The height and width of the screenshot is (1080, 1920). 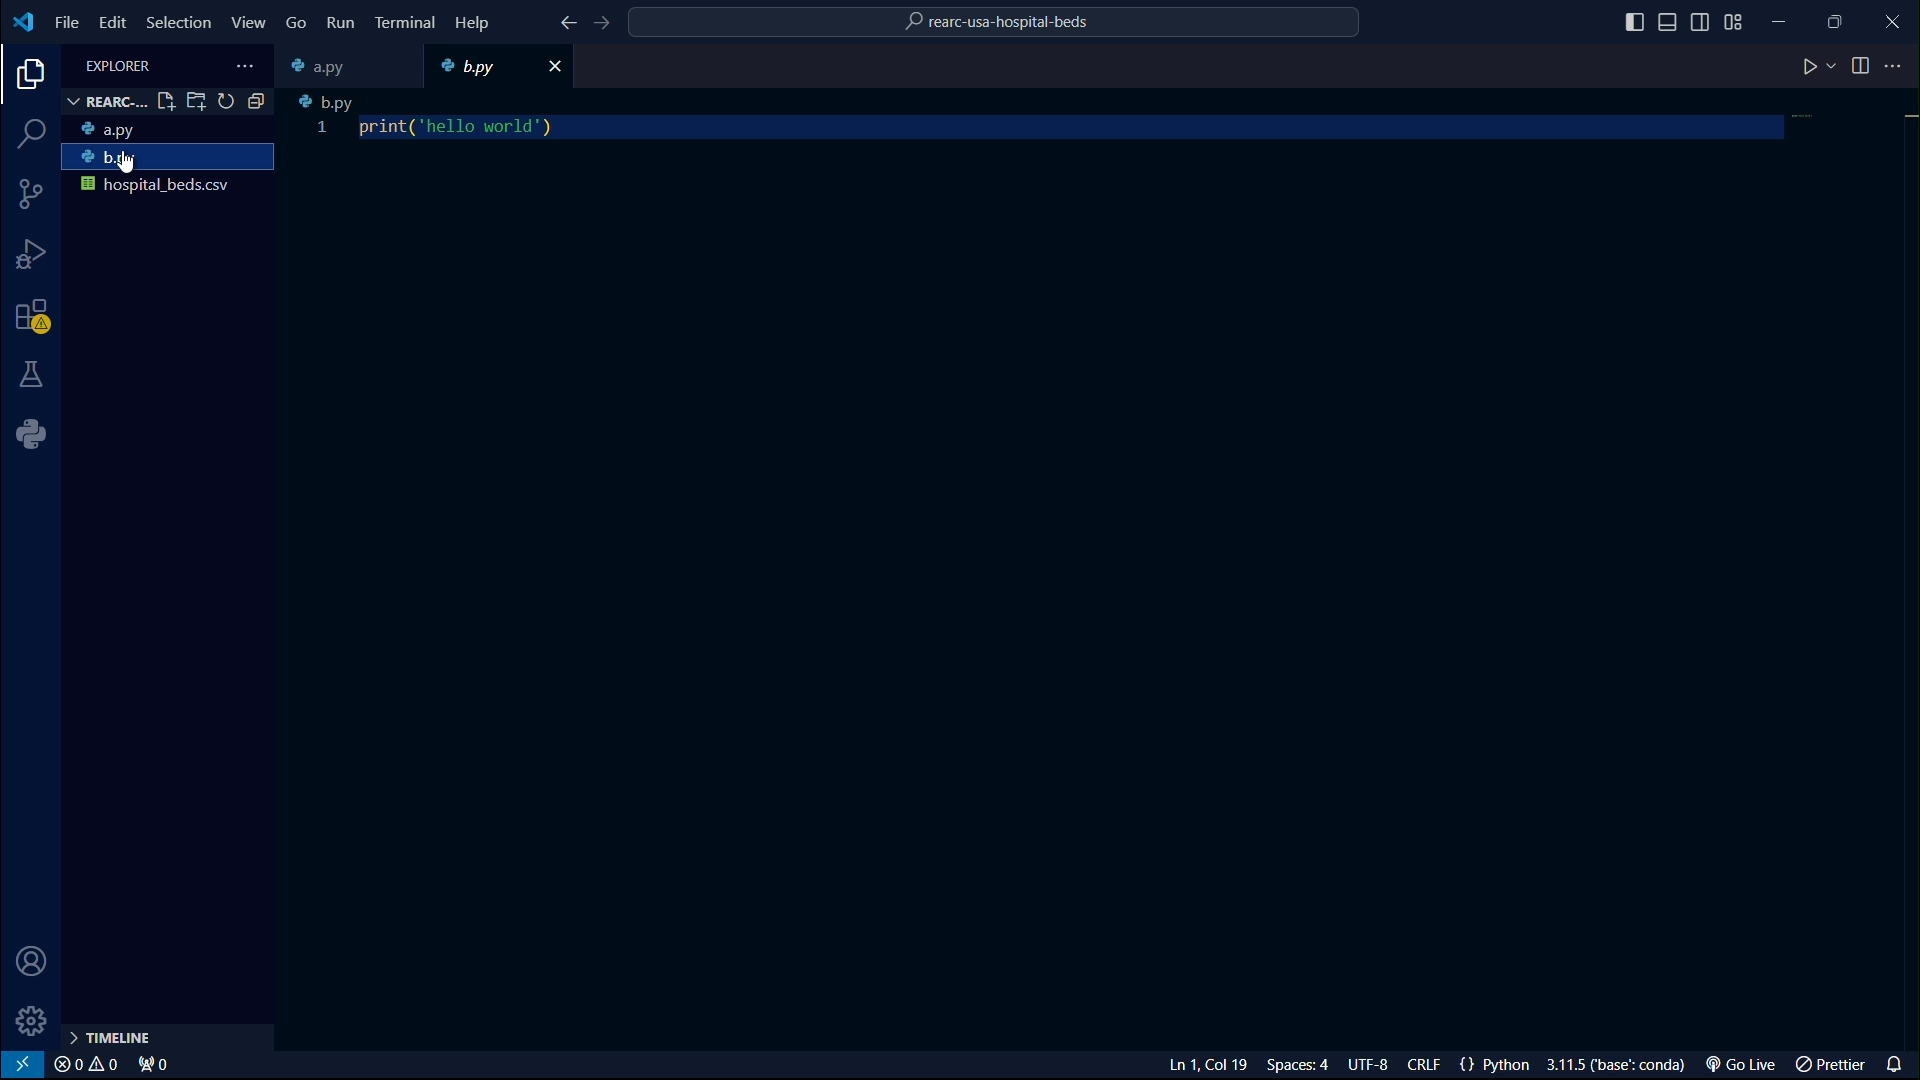 What do you see at coordinates (24, 24) in the screenshot?
I see `logo` at bounding box center [24, 24].